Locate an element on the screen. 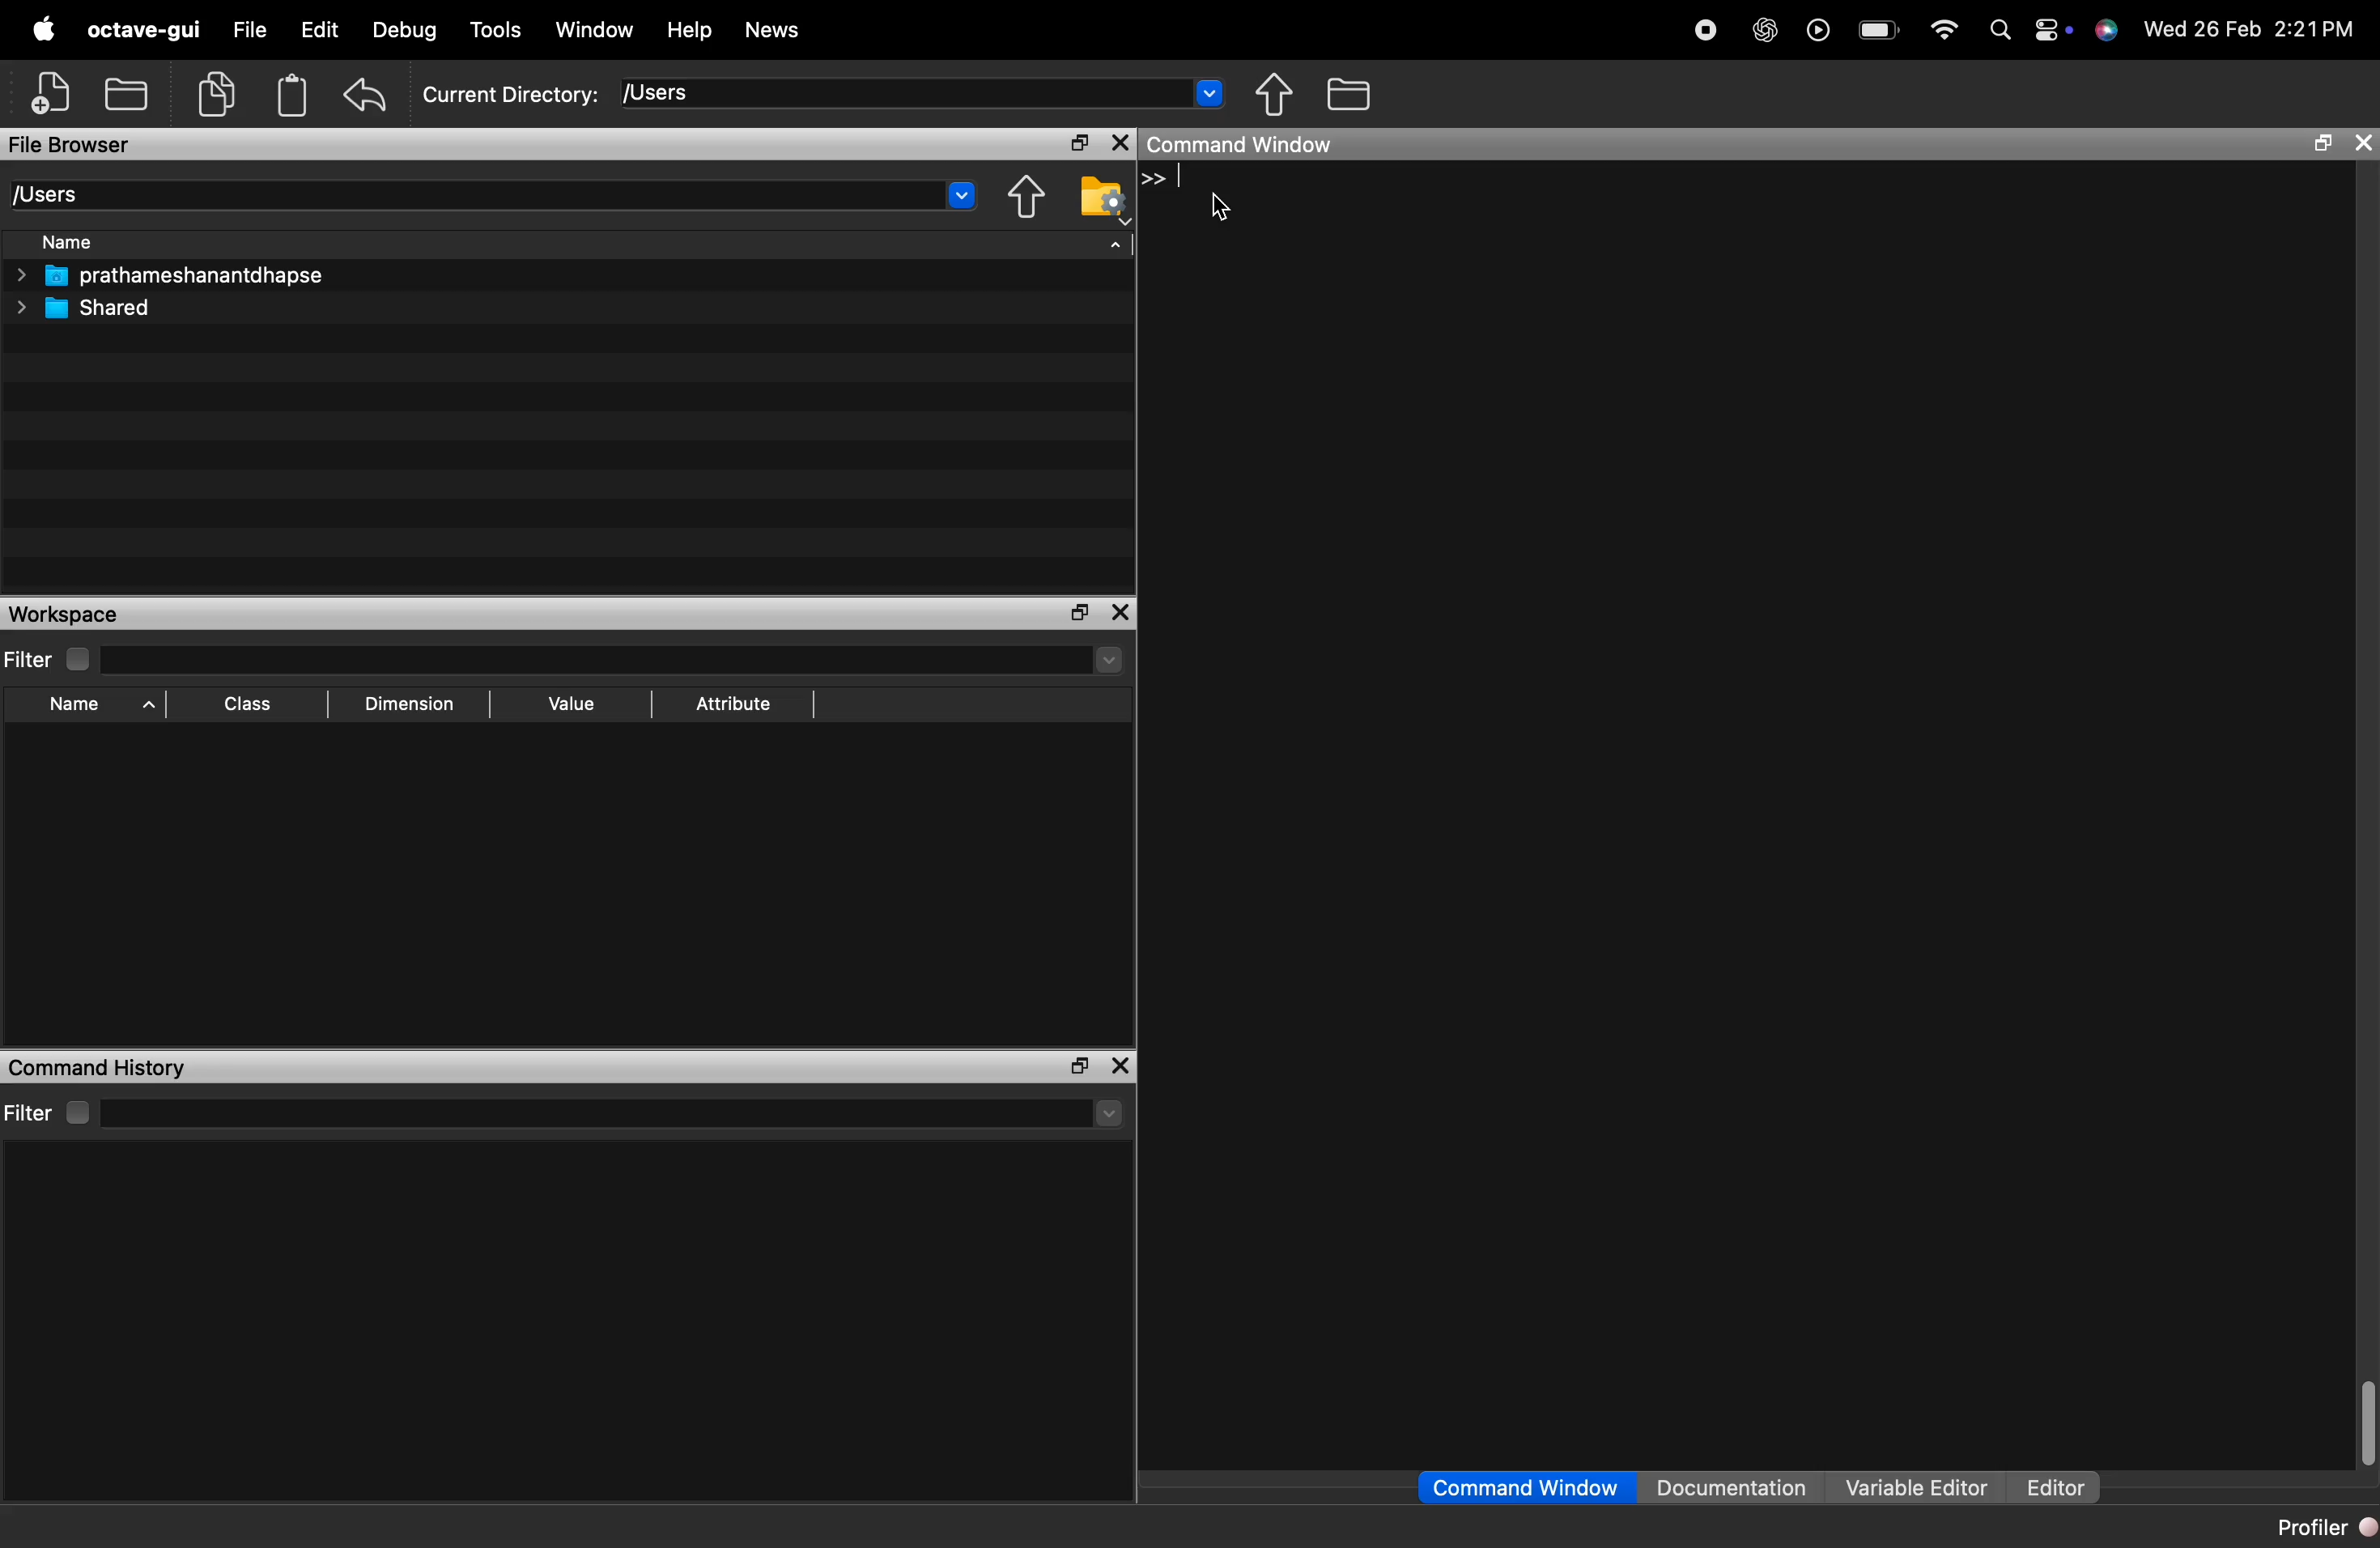  Filter is located at coordinates (49, 1115).